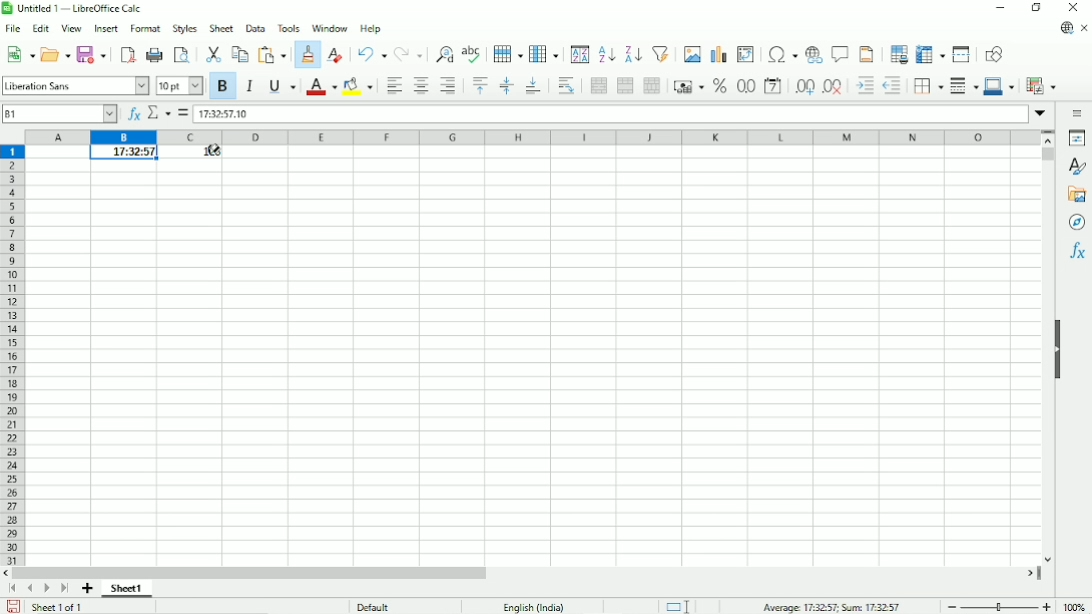 The image size is (1092, 614). Describe the element at coordinates (719, 87) in the screenshot. I see `Format as percent` at that location.